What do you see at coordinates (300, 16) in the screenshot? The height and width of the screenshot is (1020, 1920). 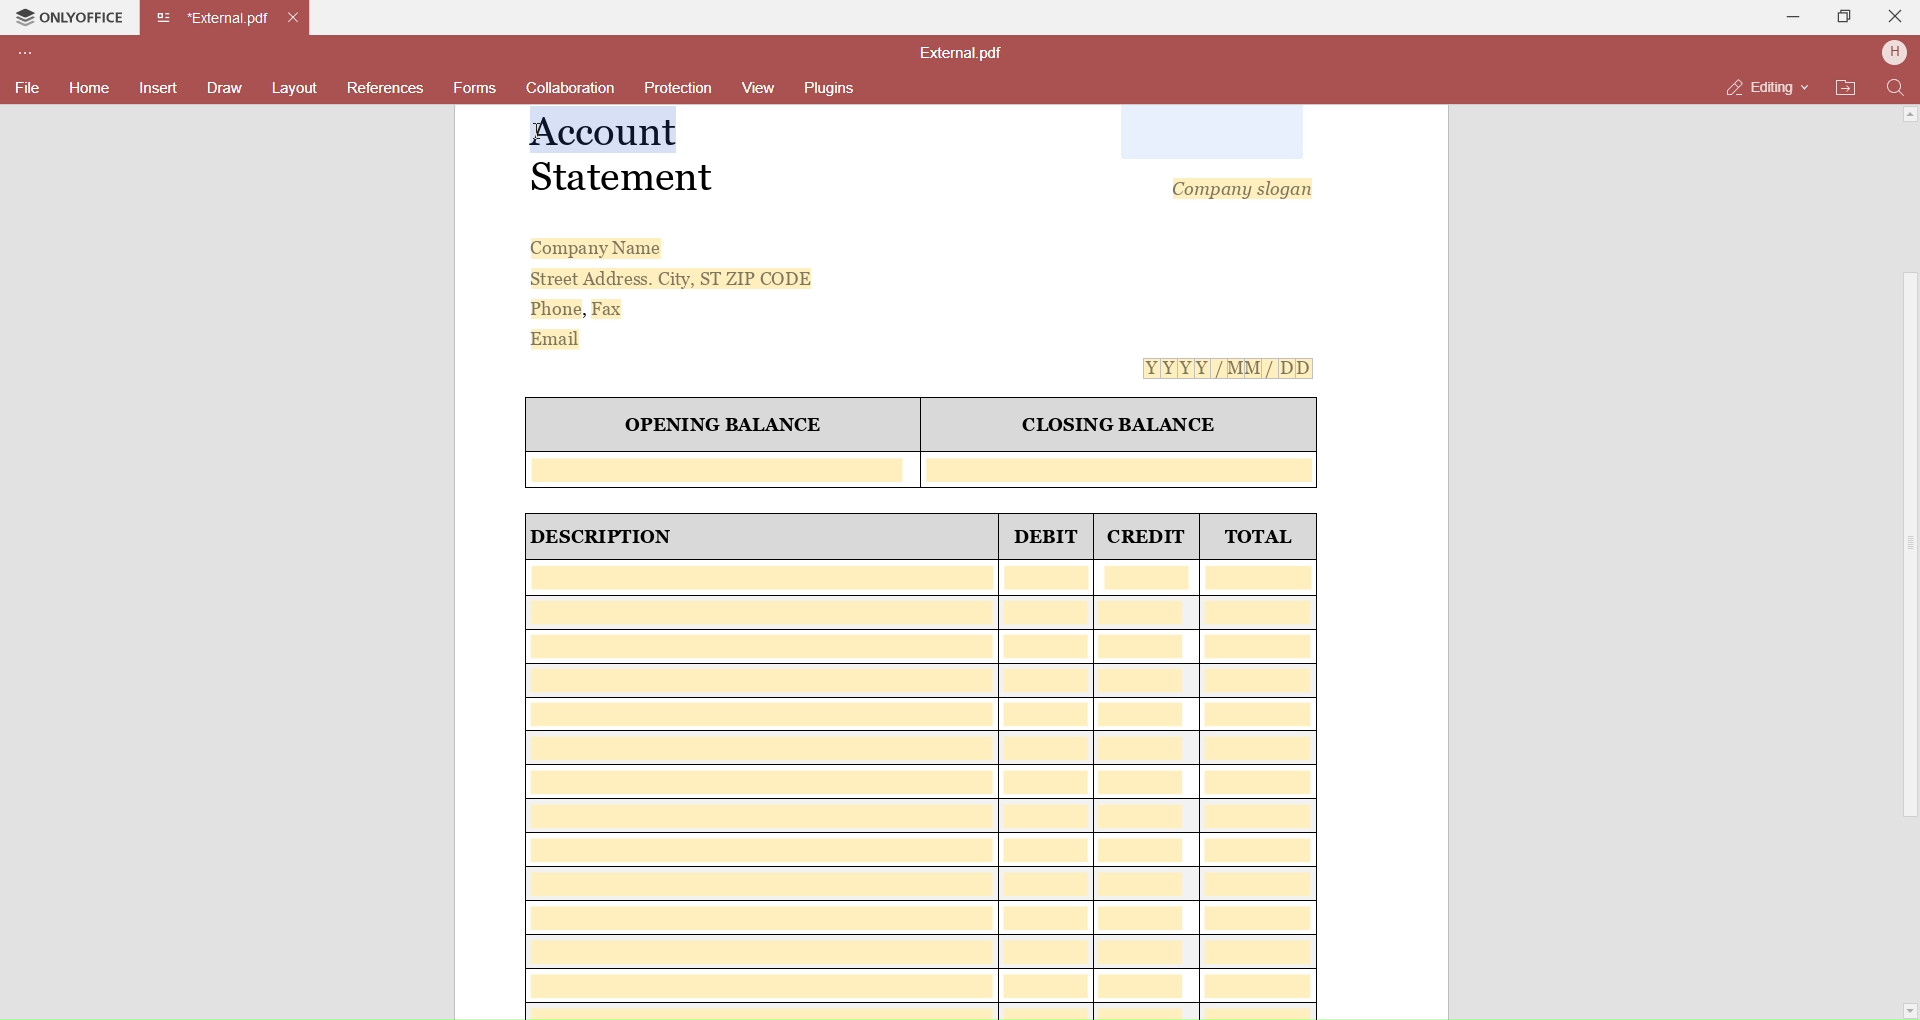 I see `Close Tab` at bounding box center [300, 16].